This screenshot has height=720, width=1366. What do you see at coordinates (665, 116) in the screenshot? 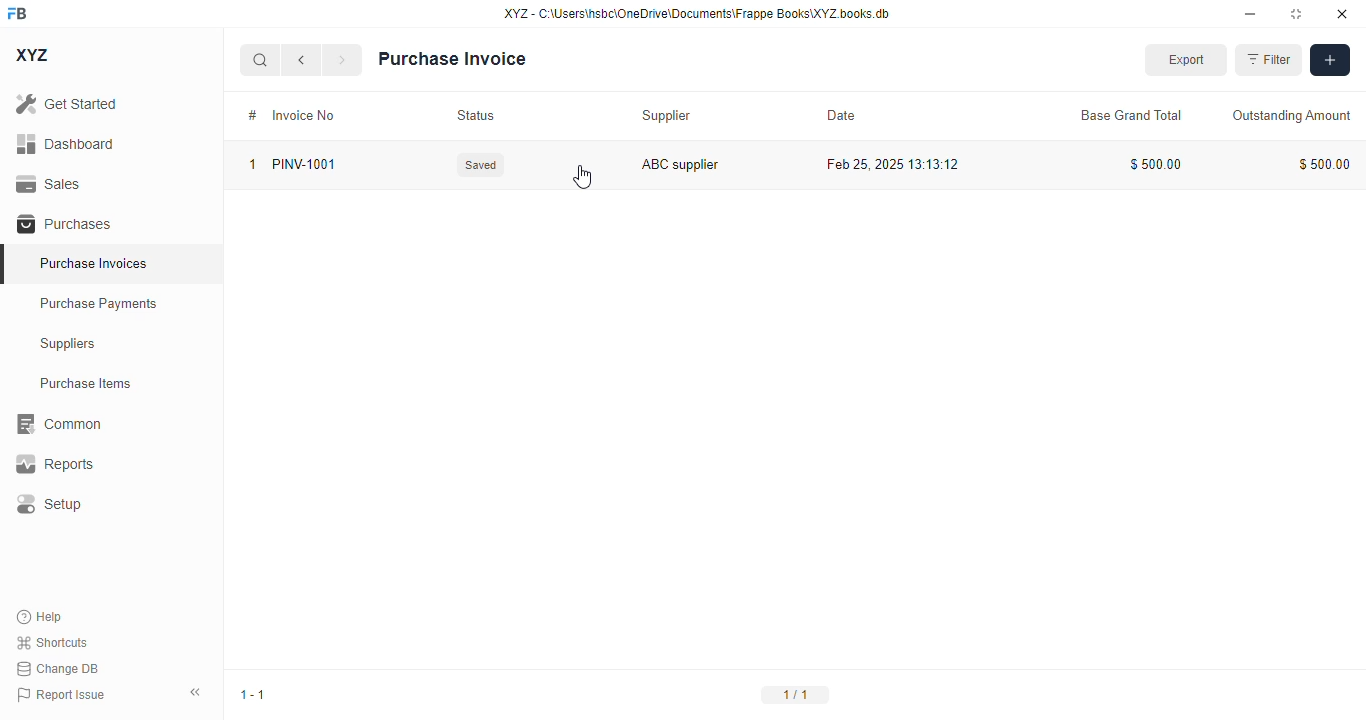
I see `supplier` at bounding box center [665, 116].